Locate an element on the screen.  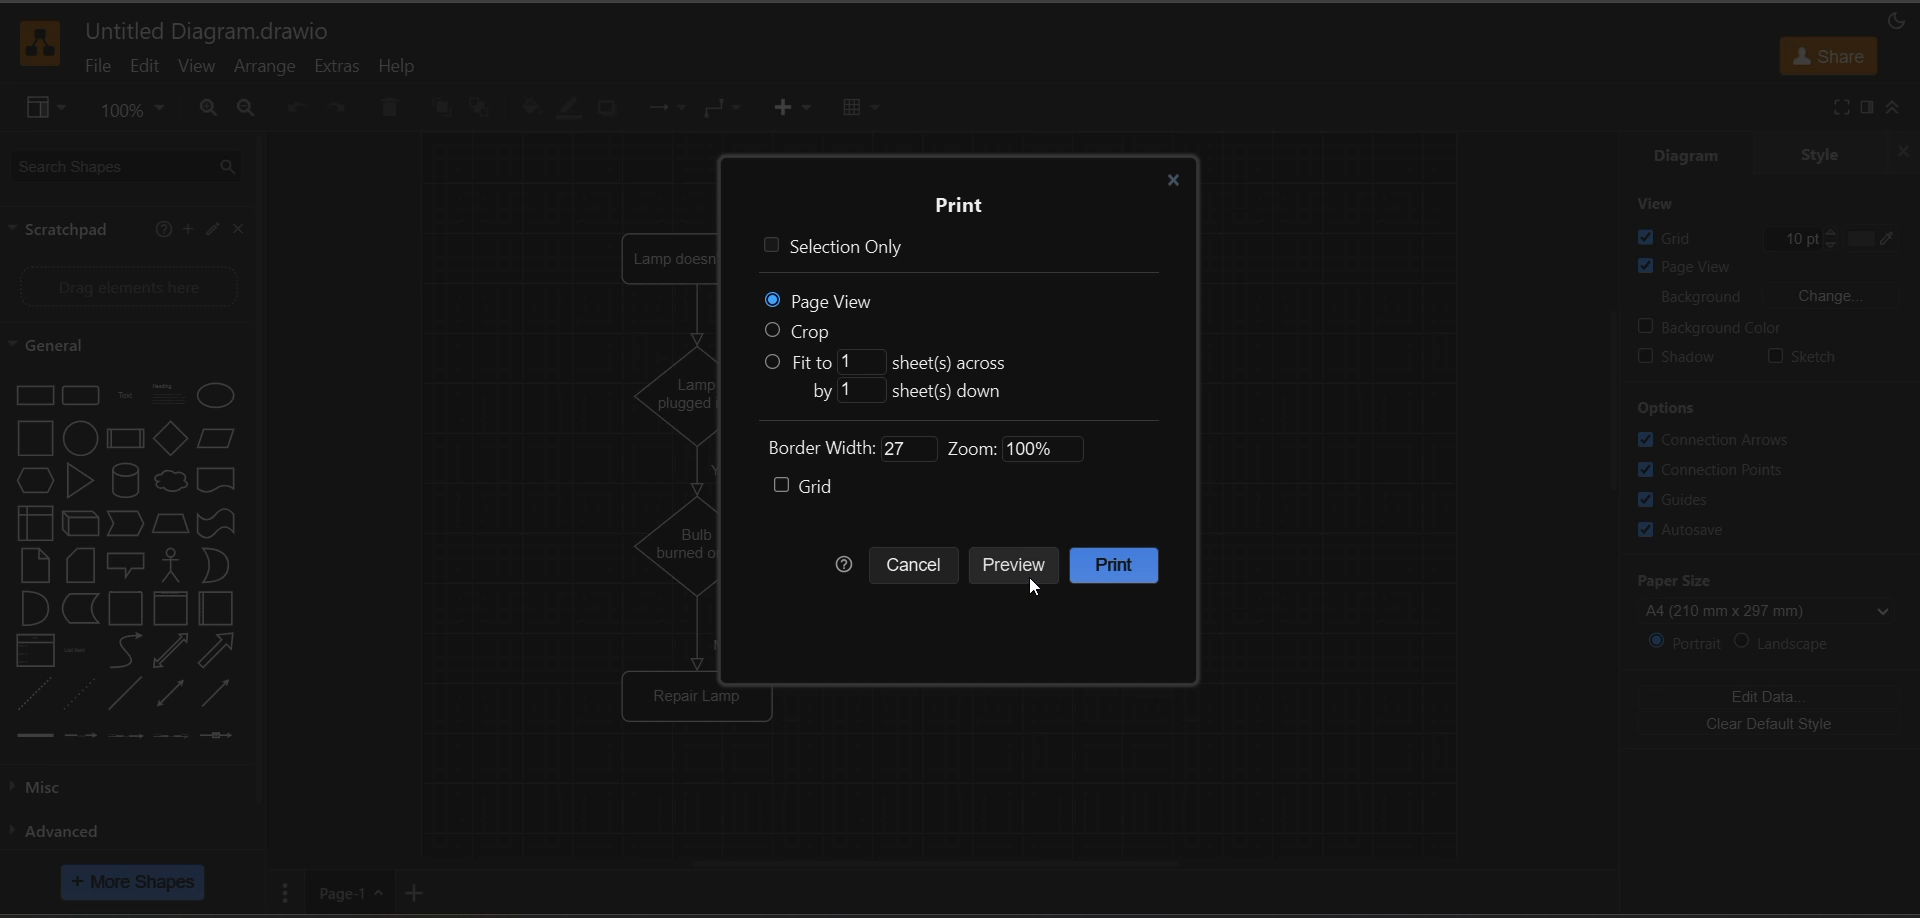
help is located at coordinates (400, 67).